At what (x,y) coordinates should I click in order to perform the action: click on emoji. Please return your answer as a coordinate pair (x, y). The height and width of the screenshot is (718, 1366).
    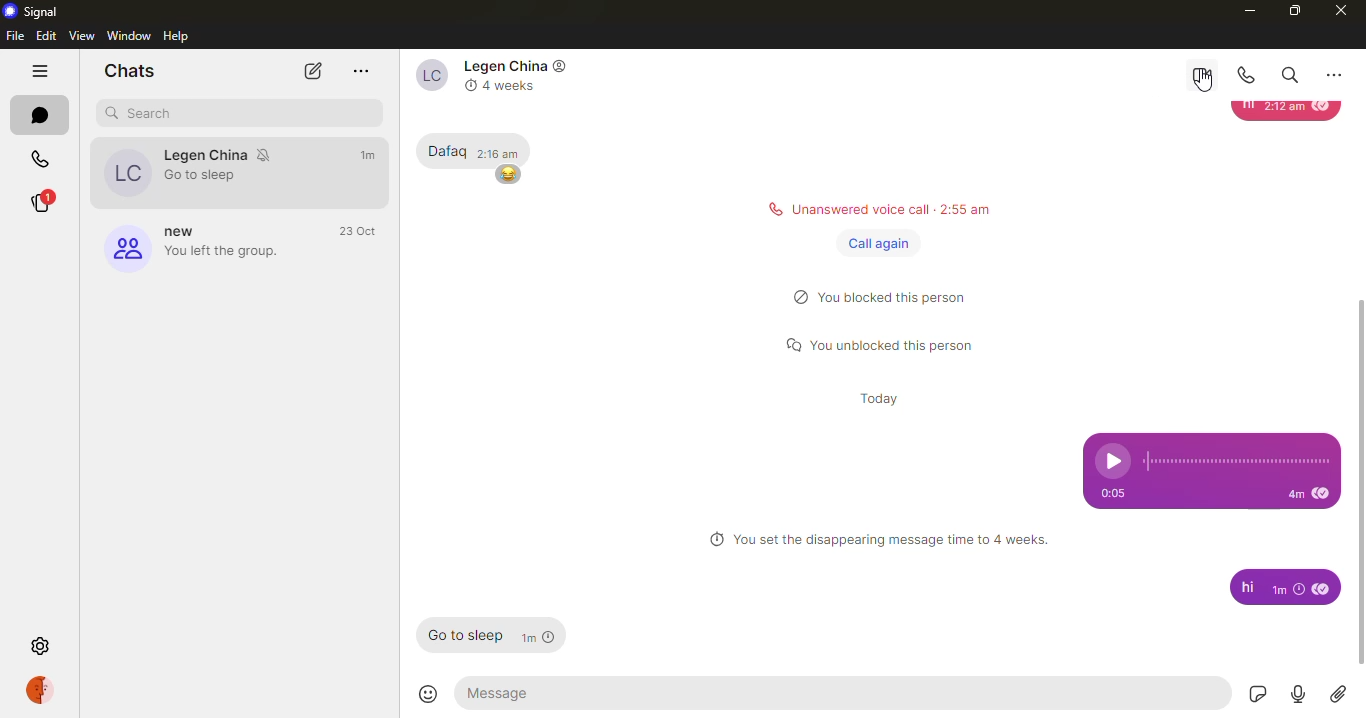
    Looking at the image, I should click on (429, 695).